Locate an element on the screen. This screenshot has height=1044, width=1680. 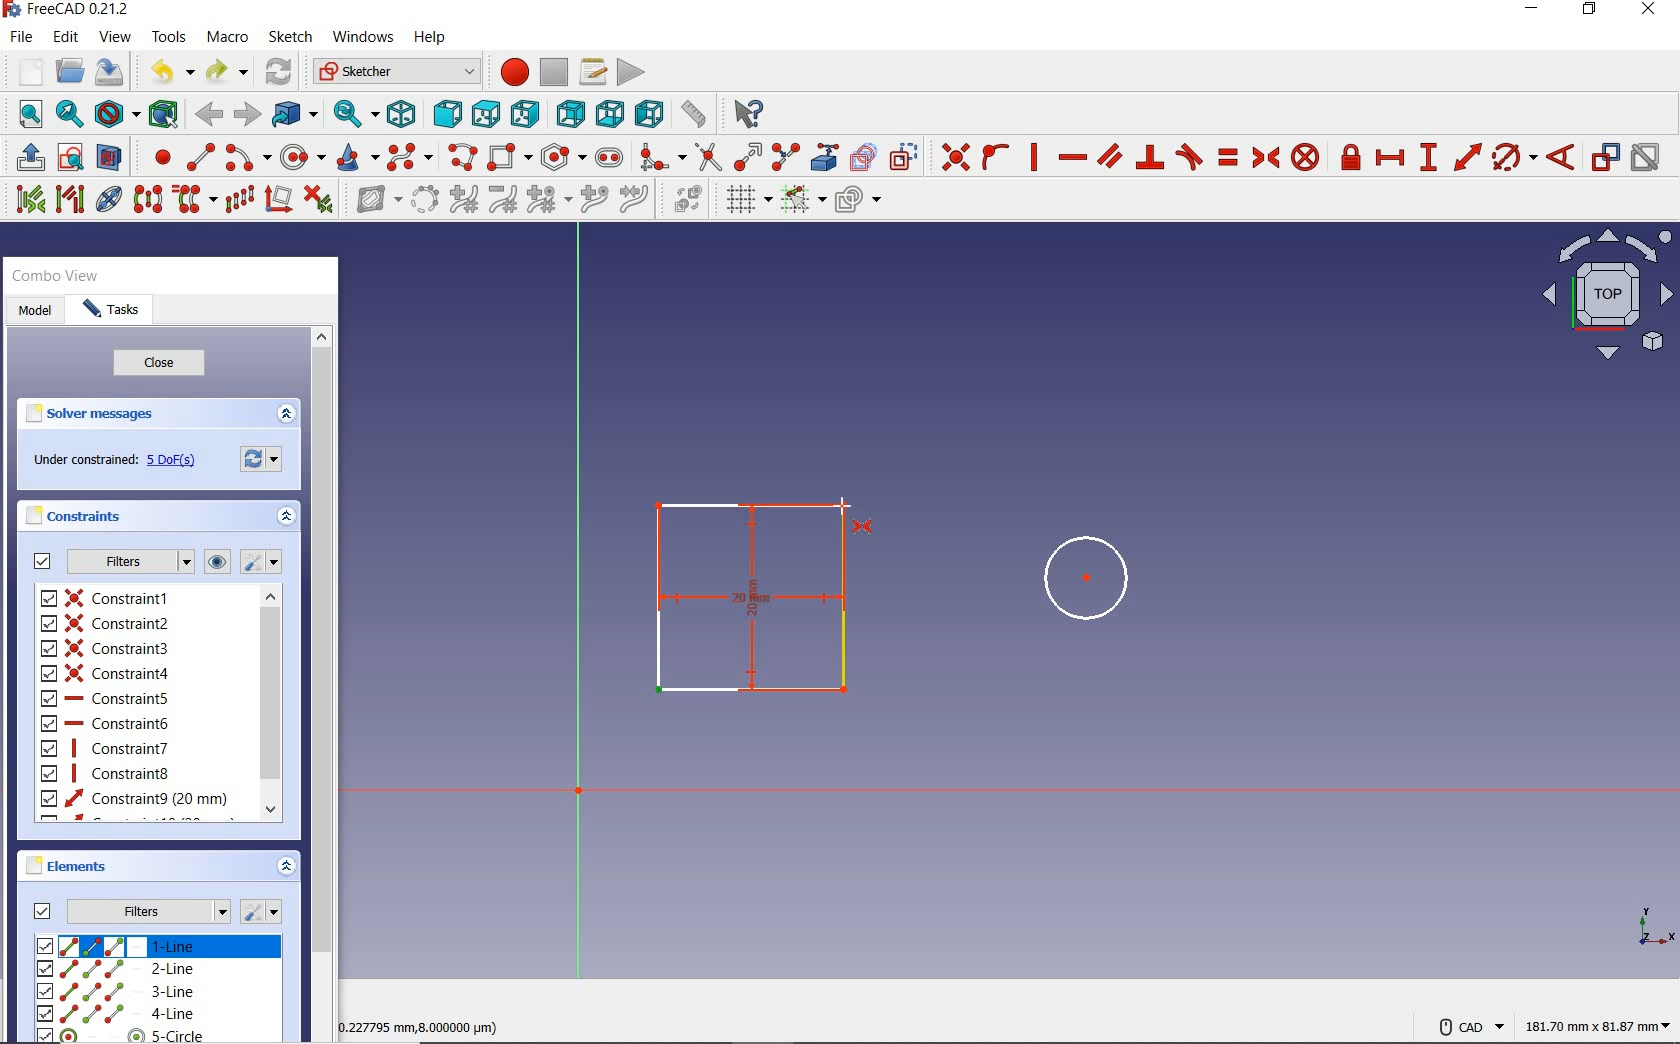
solver messages is located at coordinates (89, 415).